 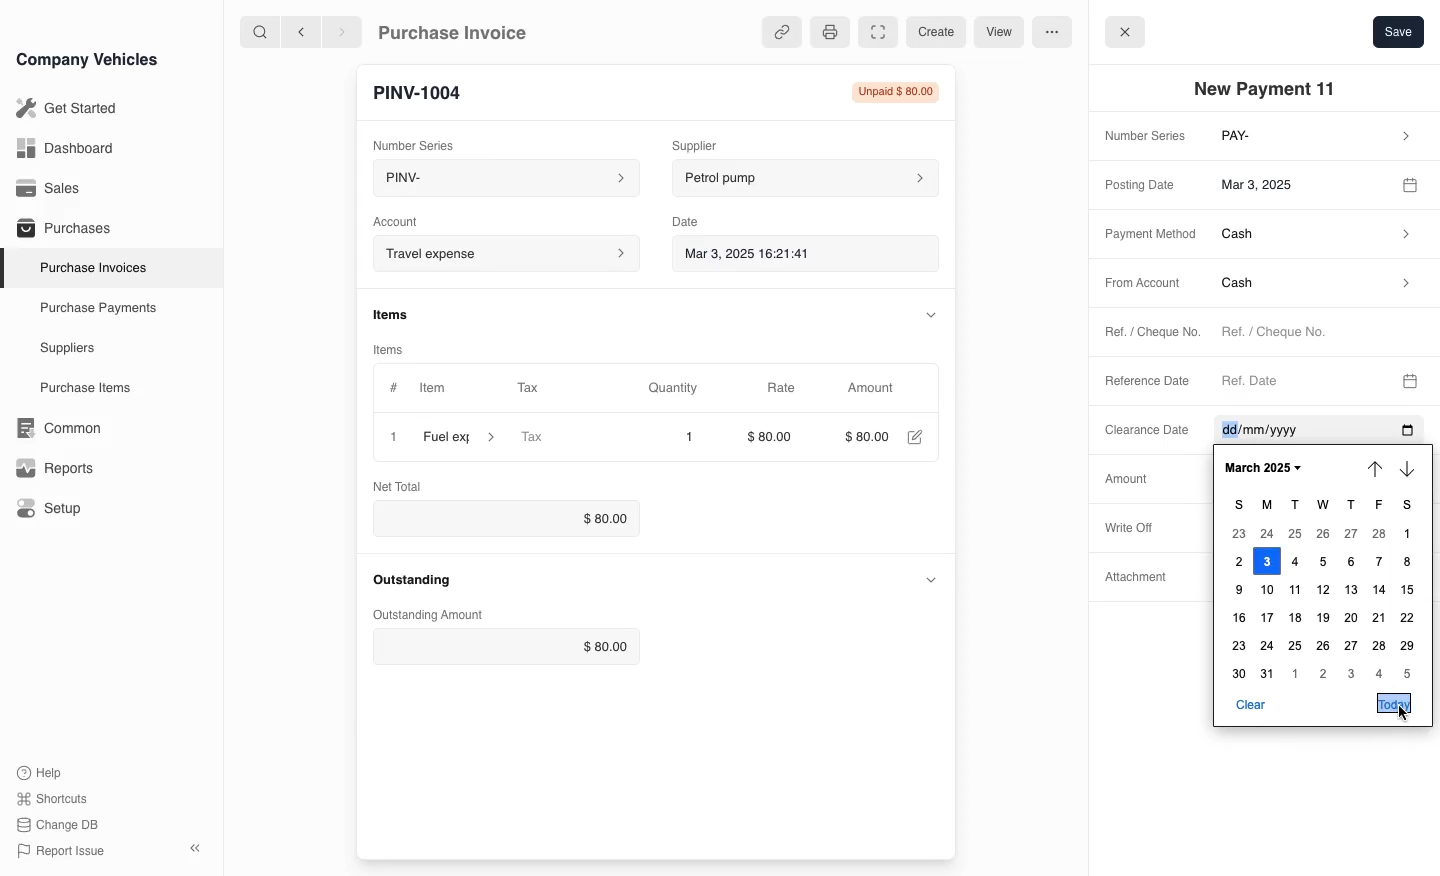 I want to click on mar 3, 2025, so click(x=1298, y=183).